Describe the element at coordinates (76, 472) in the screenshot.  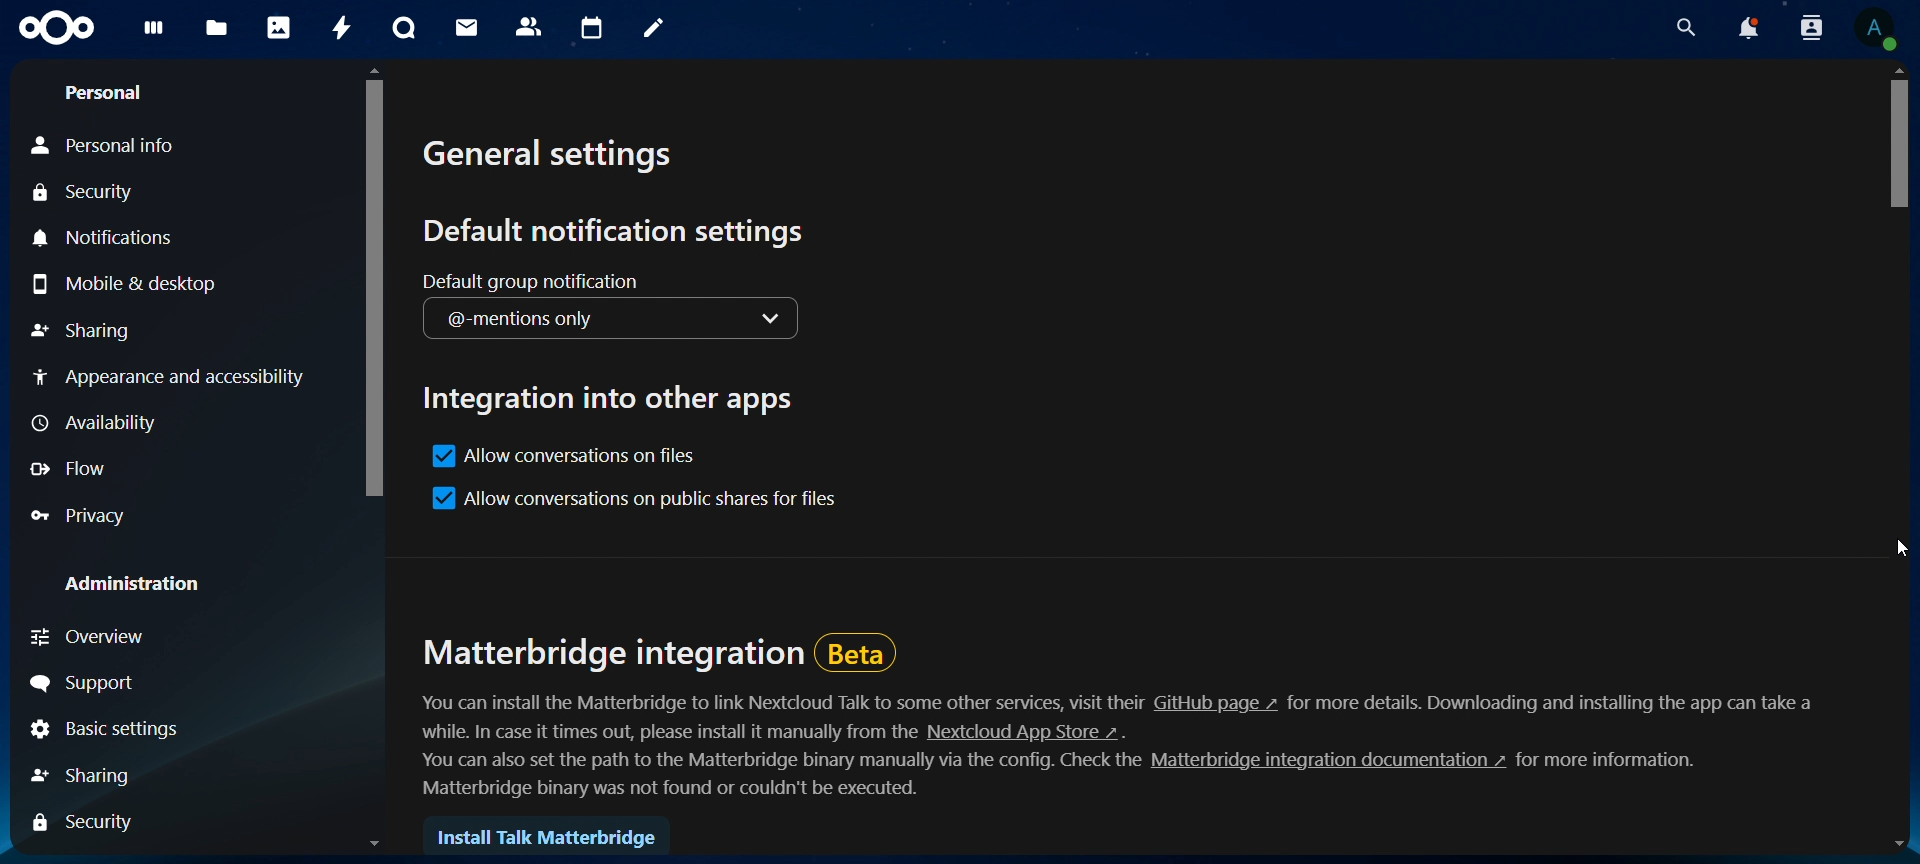
I see `Flow` at that location.